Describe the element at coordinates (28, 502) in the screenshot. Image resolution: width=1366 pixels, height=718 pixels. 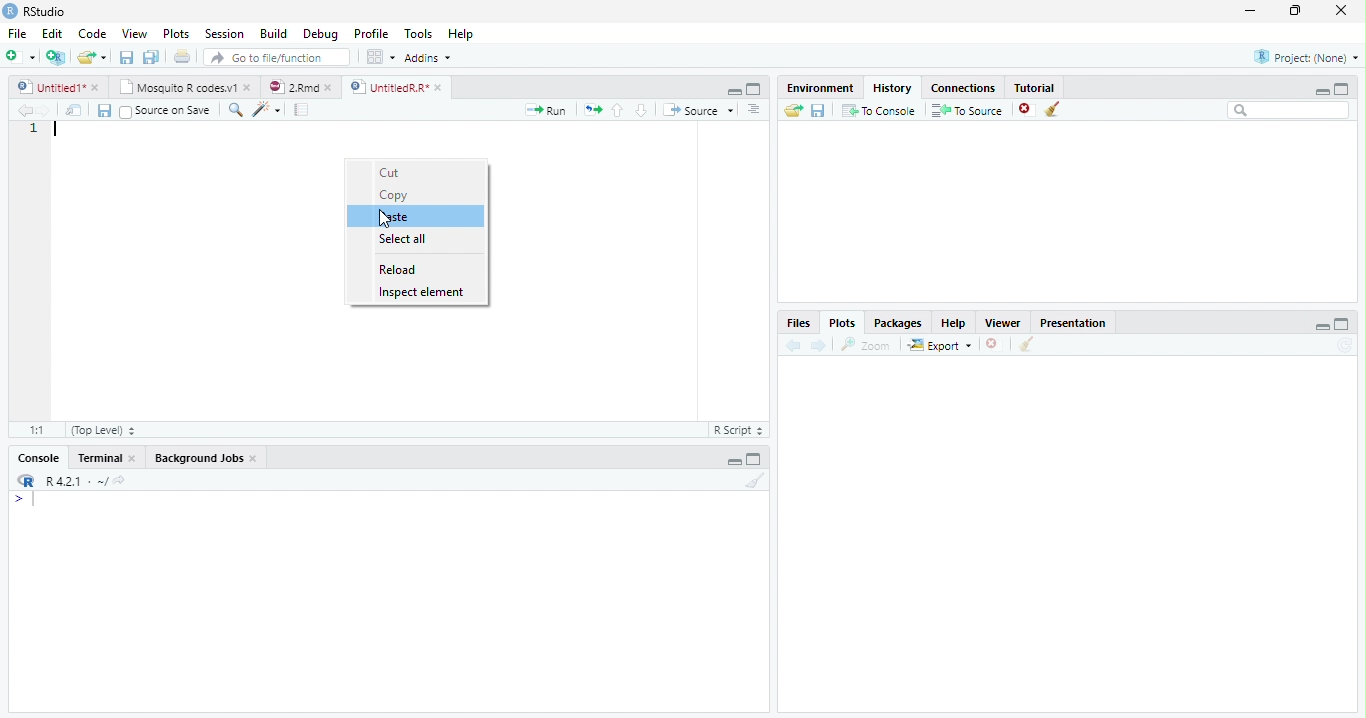
I see `Typing indicator` at that location.